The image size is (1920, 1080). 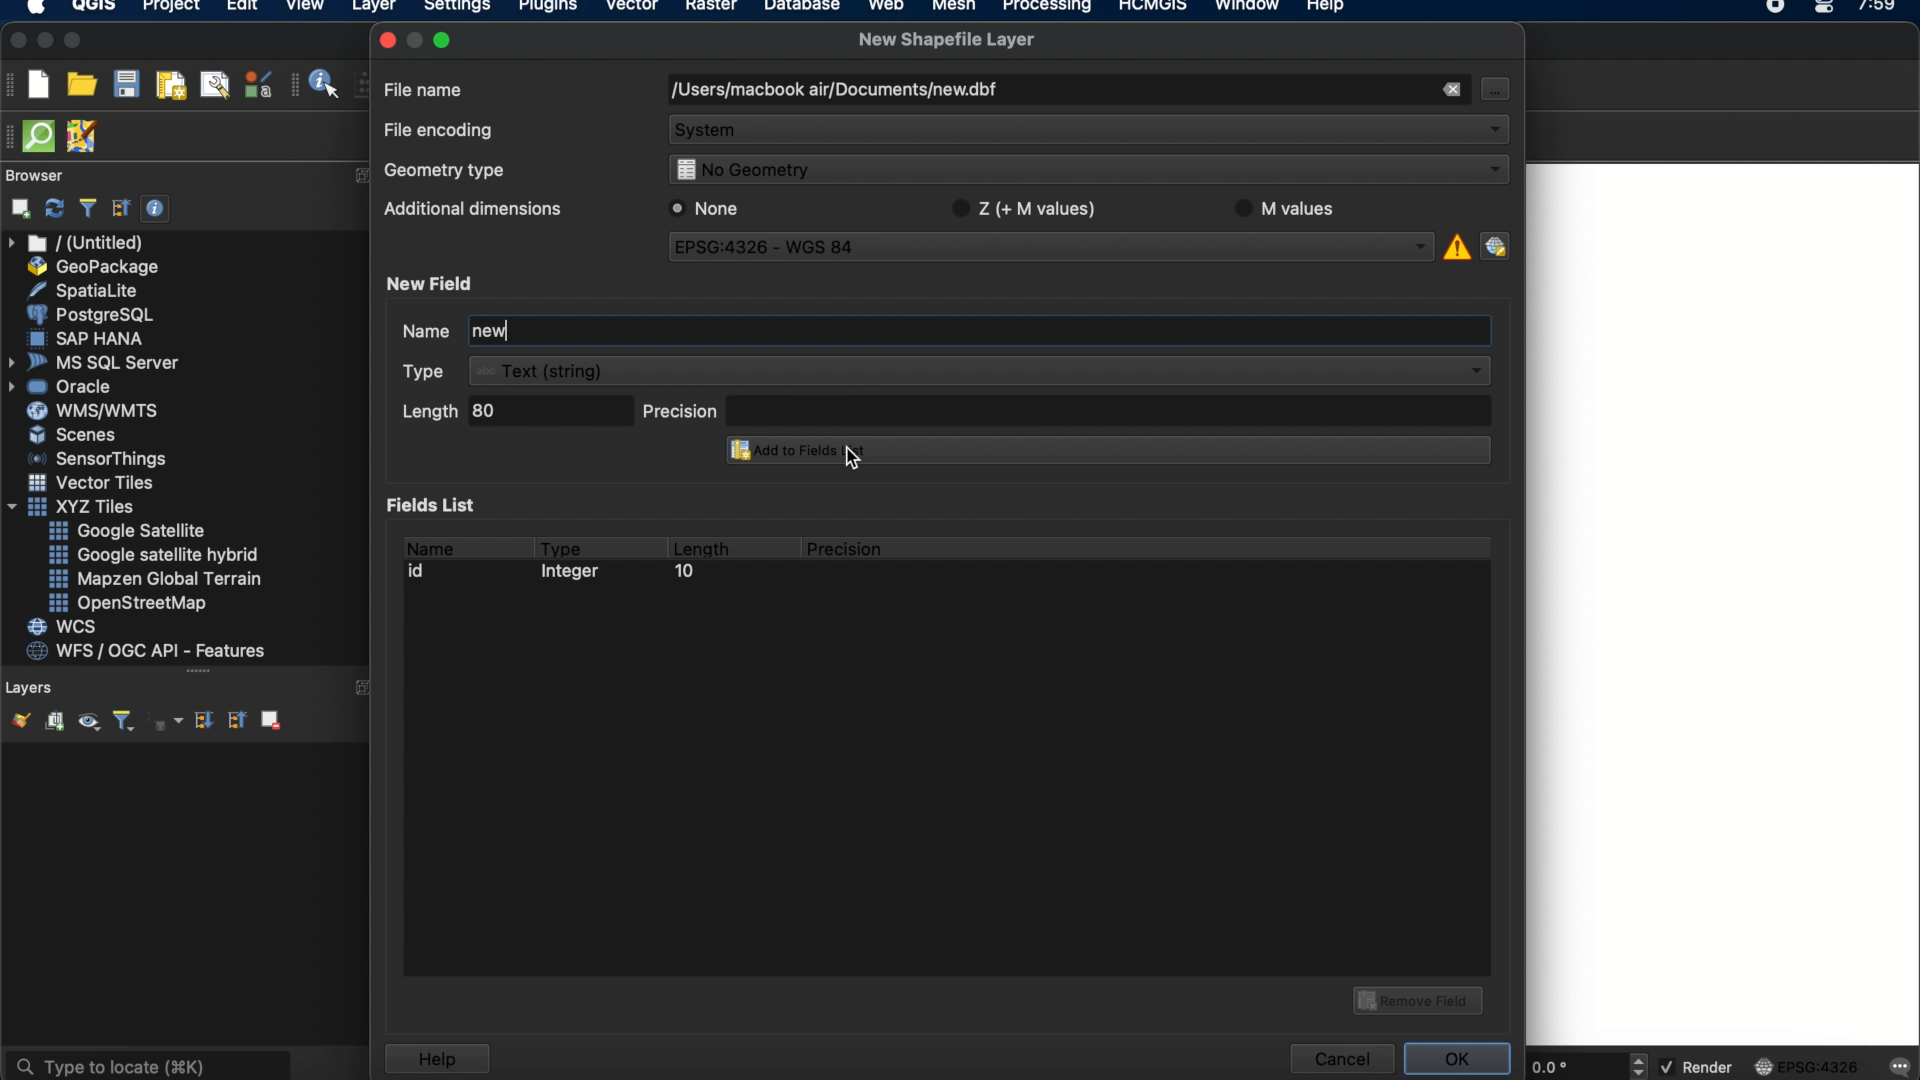 I want to click on window, so click(x=1251, y=8).